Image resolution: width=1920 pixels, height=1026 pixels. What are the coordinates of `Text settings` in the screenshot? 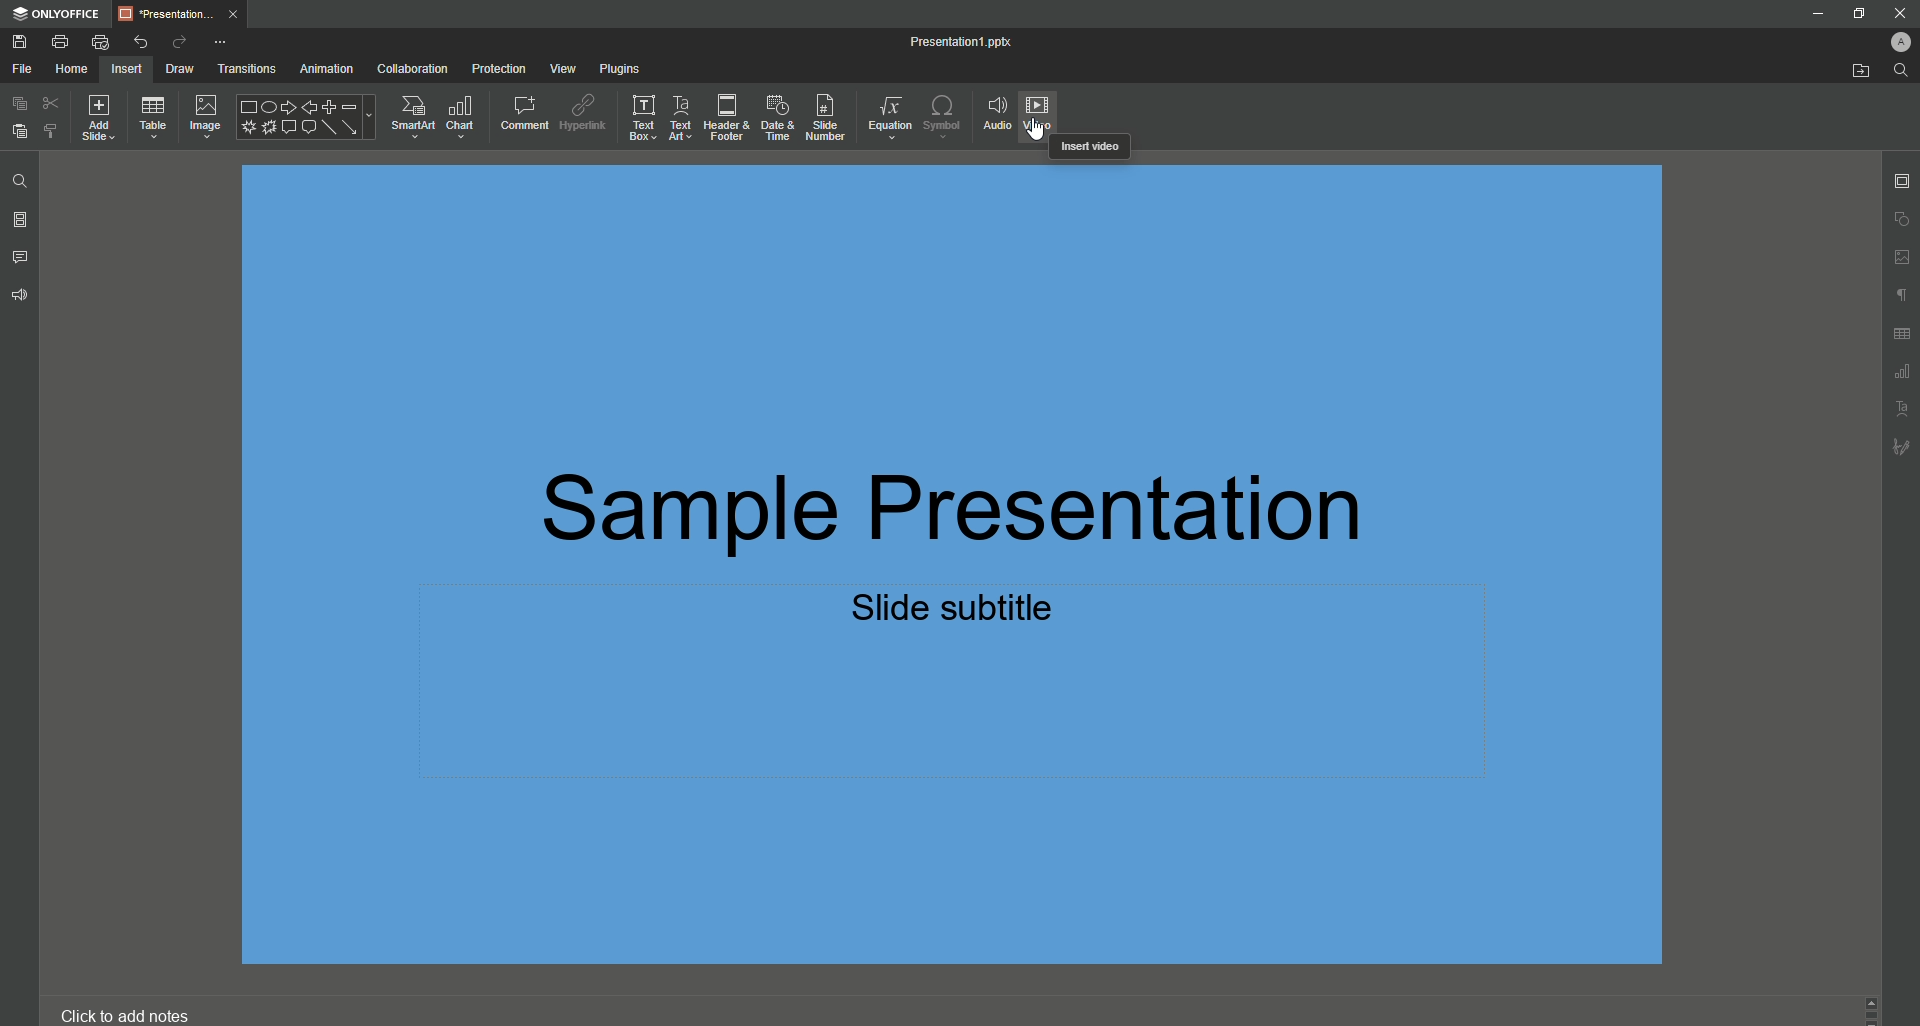 It's located at (1903, 408).